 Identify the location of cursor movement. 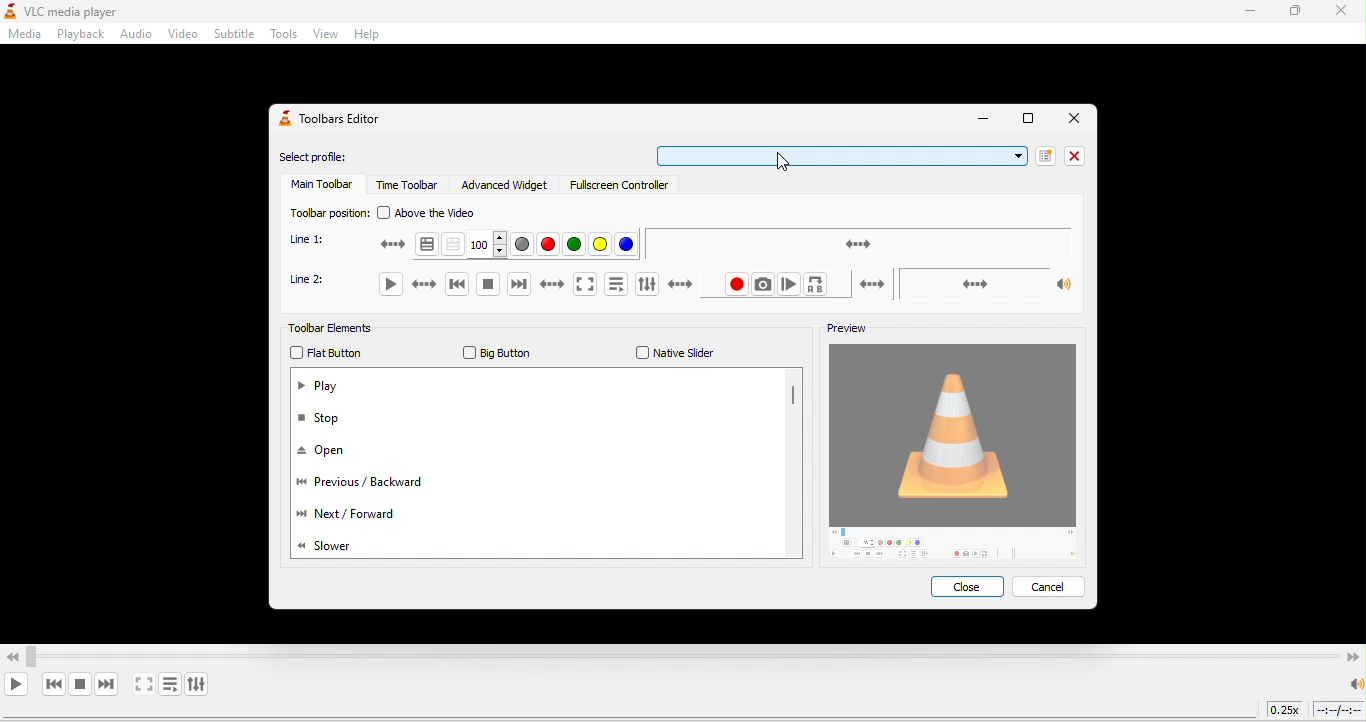
(782, 163).